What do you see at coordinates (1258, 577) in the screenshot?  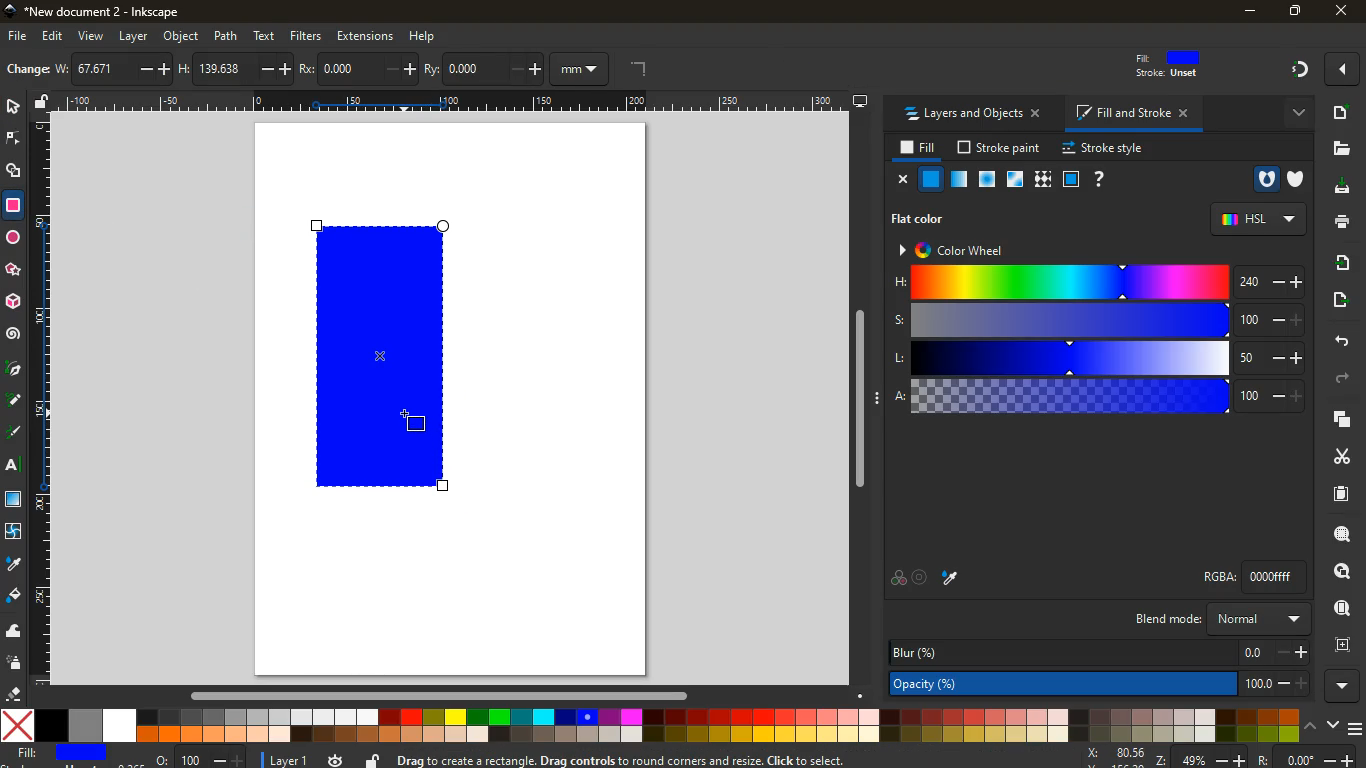 I see `rgba` at bounding box center [1258, 577].